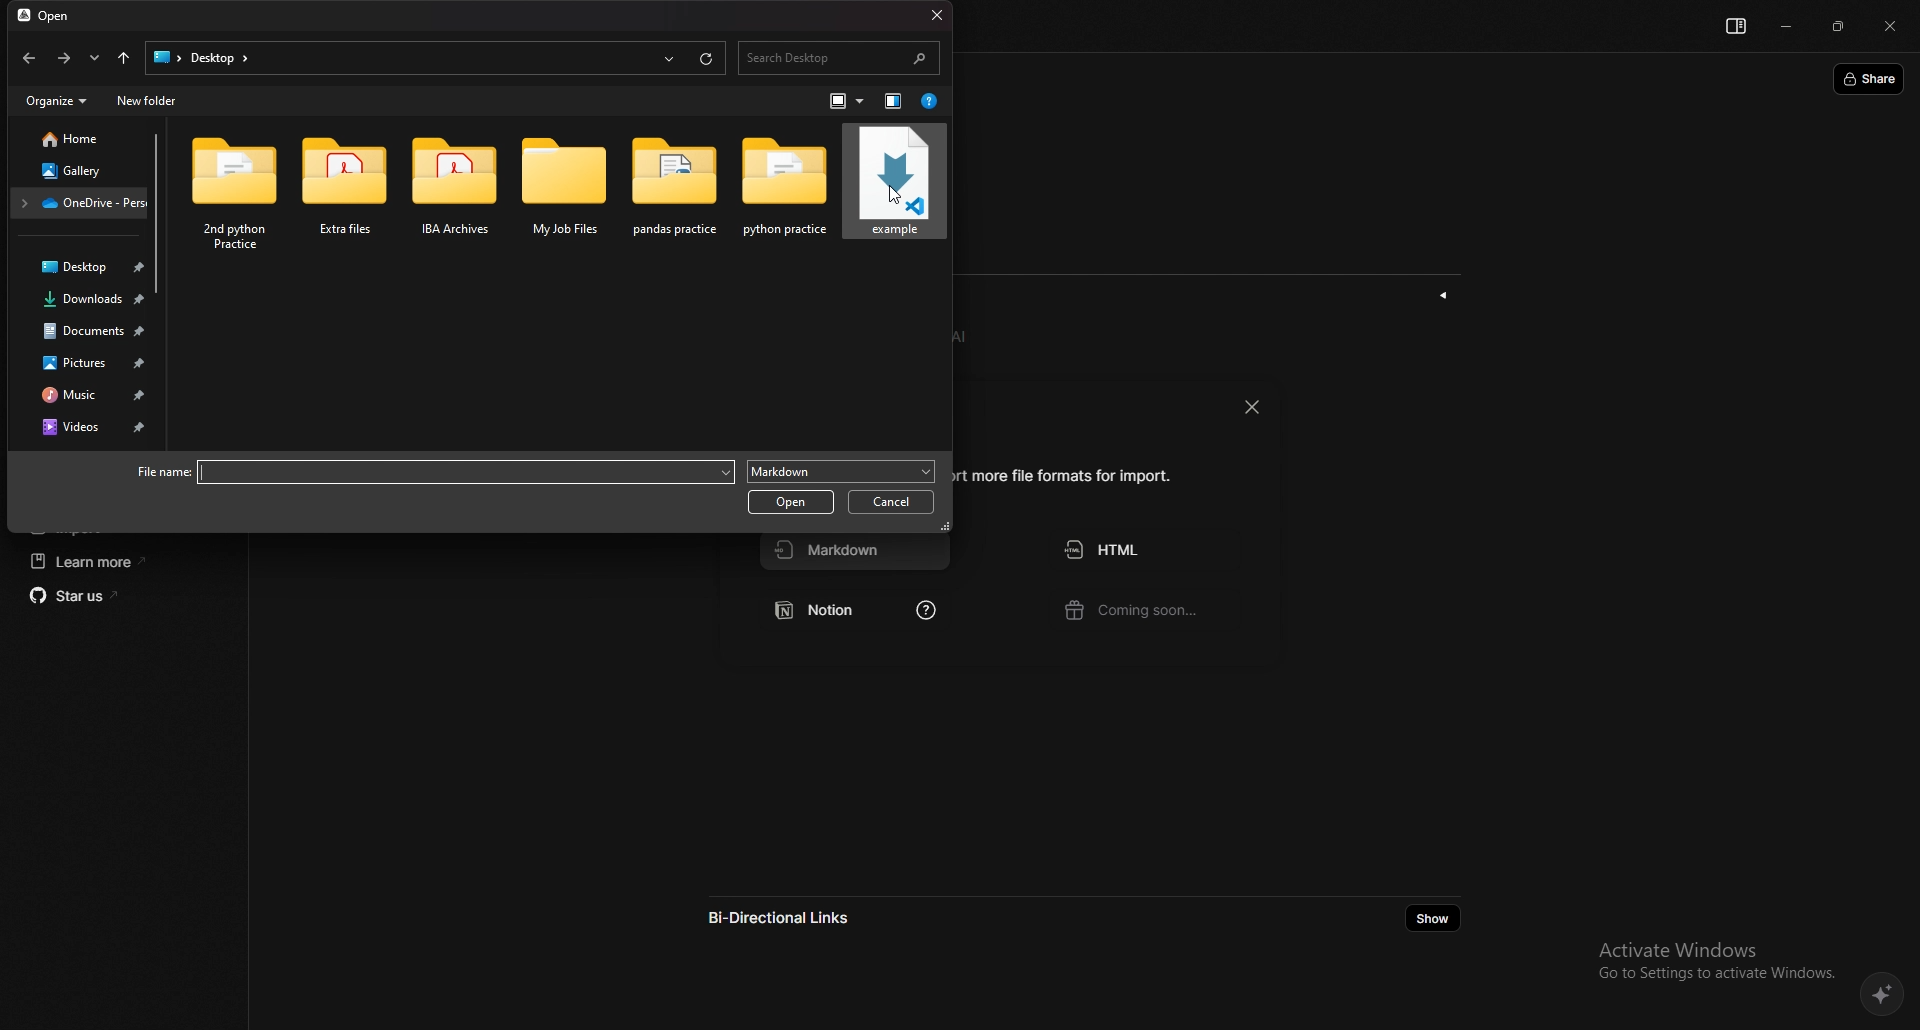 Image resolution: width=1920 pixels, height=1030 pixels. What do you see at coordinates (467, 471) in the screenshot?
I see `file name input` at bounding box center [467, 471].